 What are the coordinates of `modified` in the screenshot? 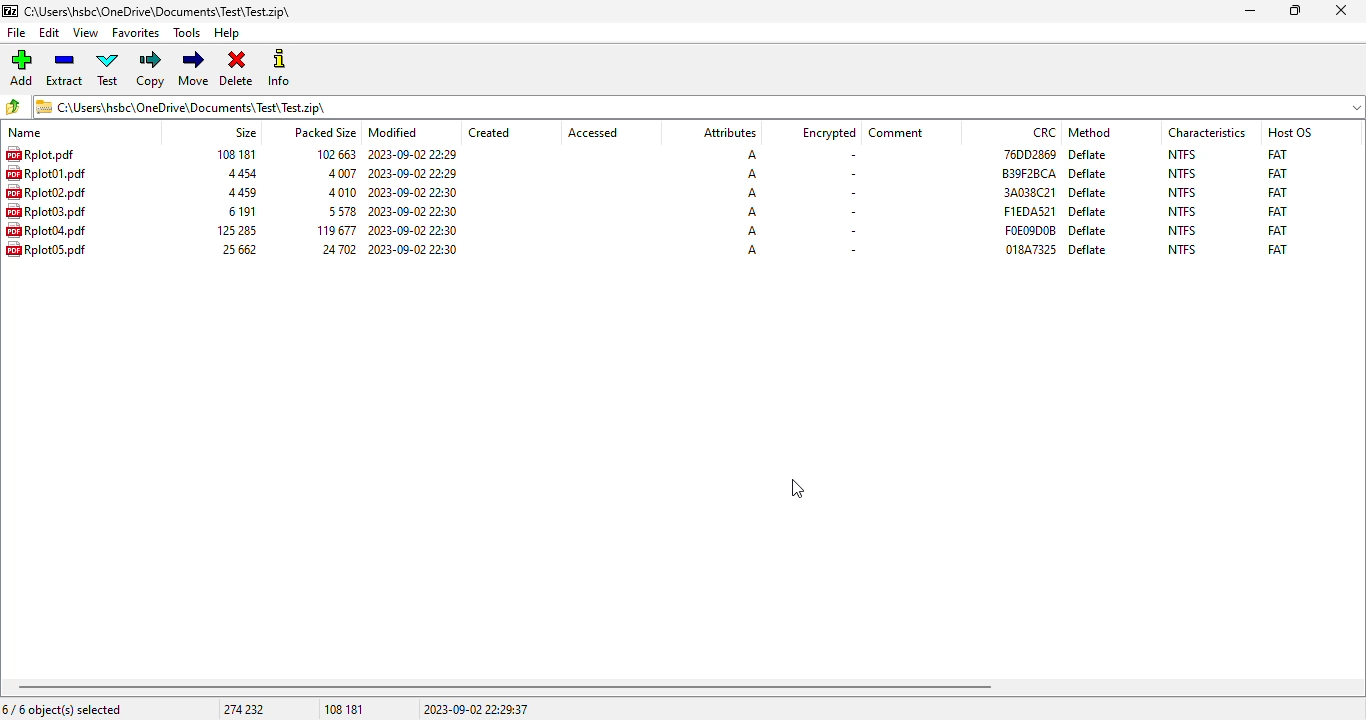 It's located at (394, 132).